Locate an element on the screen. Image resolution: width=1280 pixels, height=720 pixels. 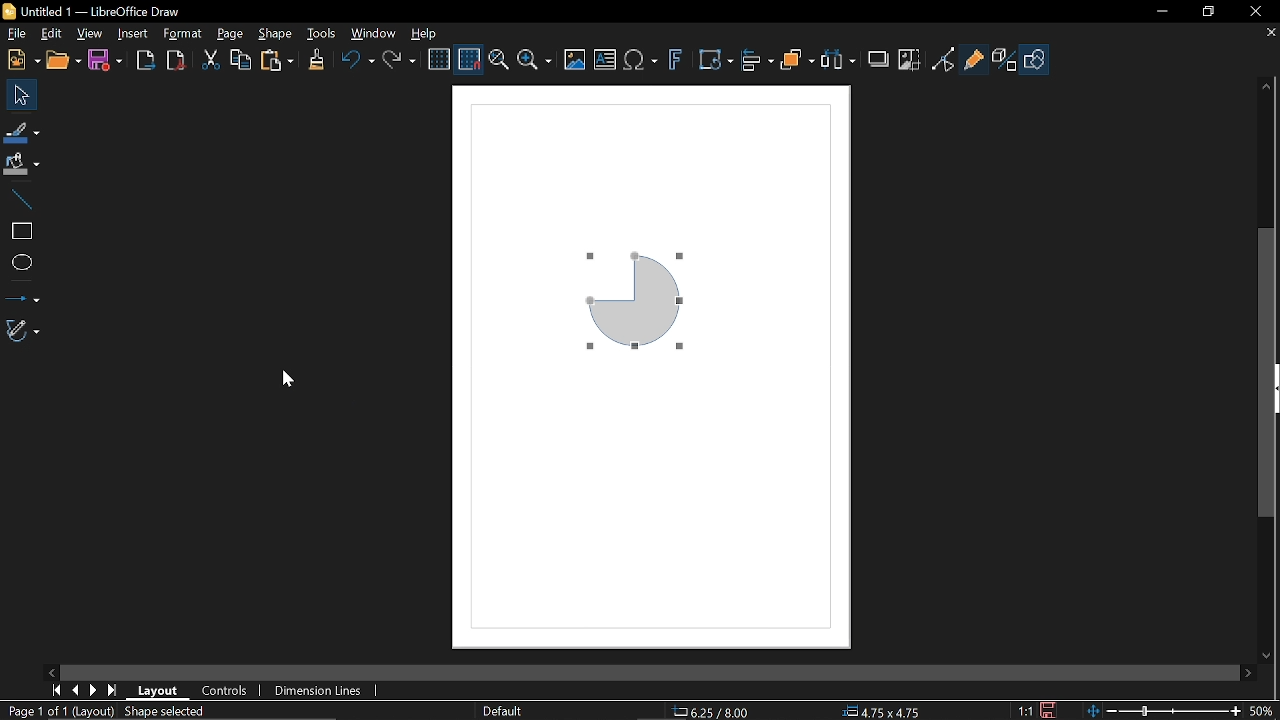
Untitled 1 -- LibreOffice Draw is located at coordinates (110, 11).